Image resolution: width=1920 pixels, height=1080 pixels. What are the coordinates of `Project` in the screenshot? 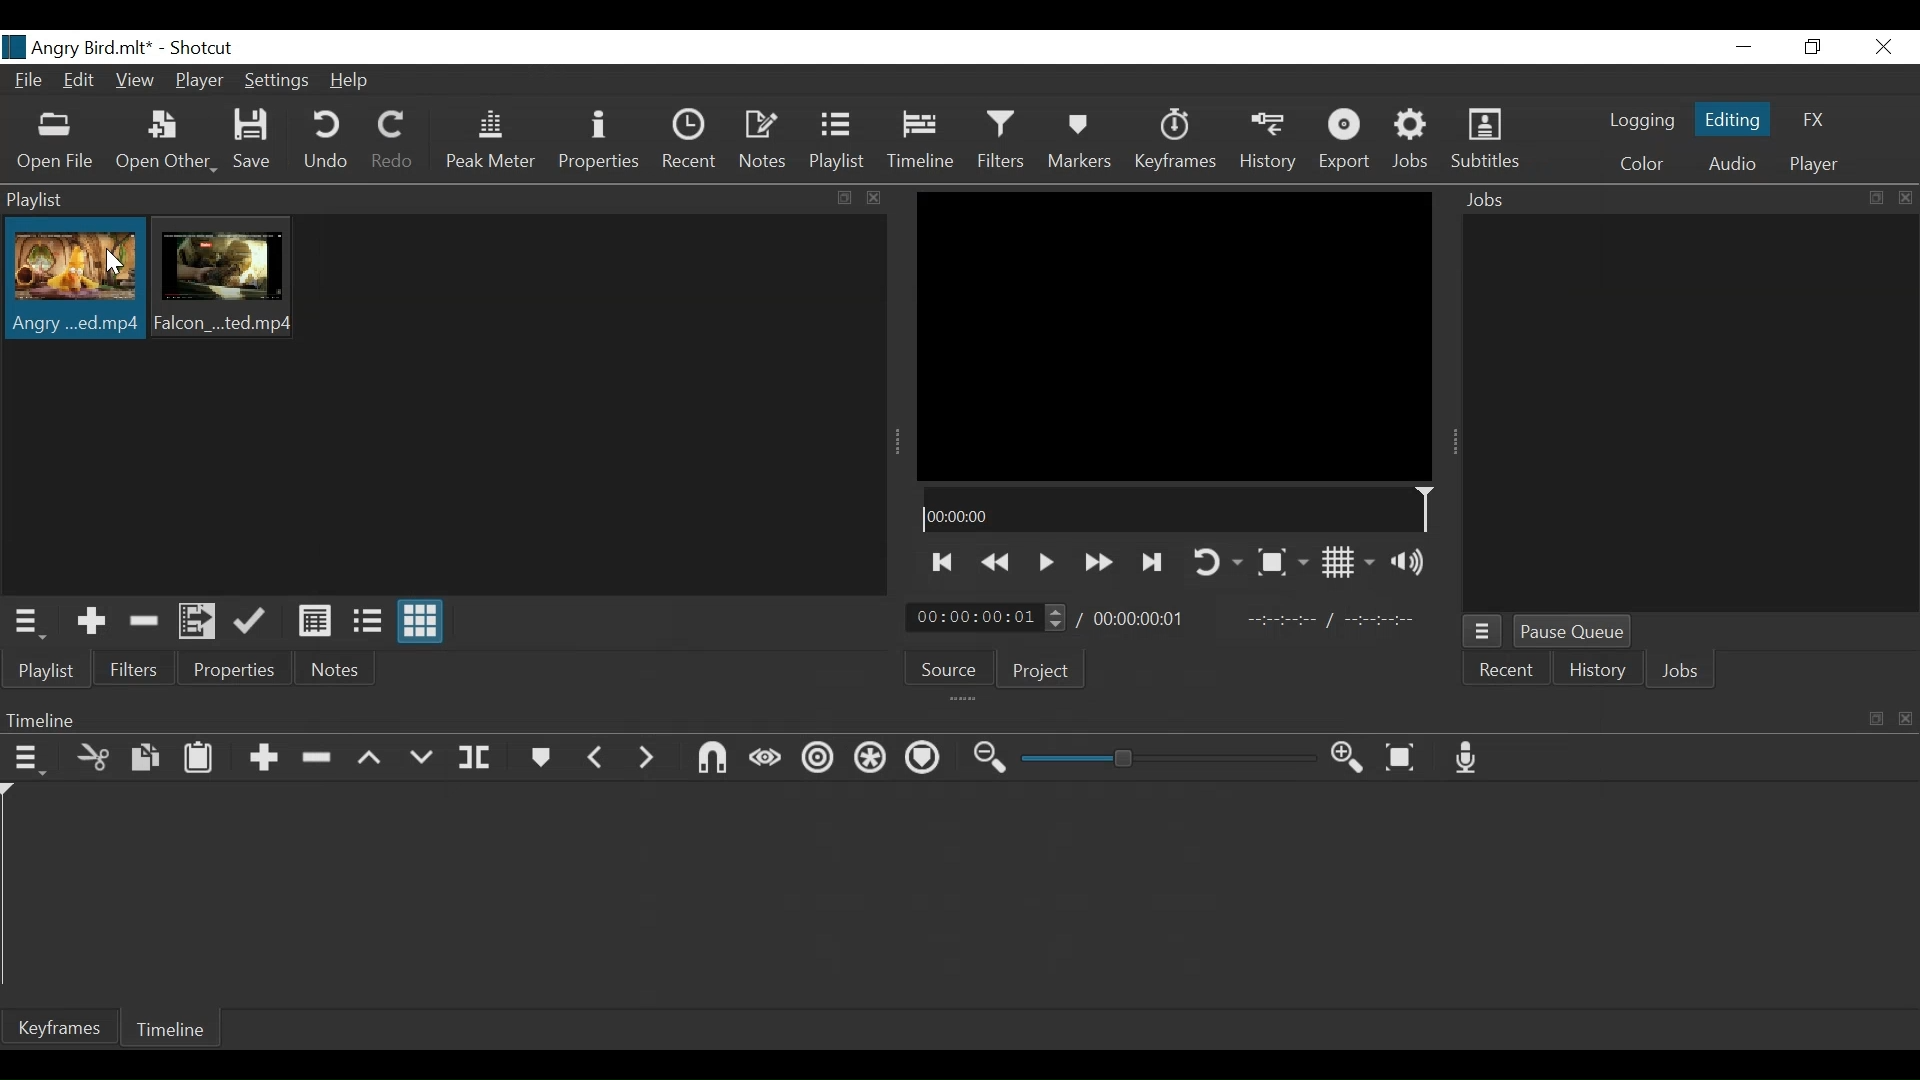 It's located at (1041, 669).